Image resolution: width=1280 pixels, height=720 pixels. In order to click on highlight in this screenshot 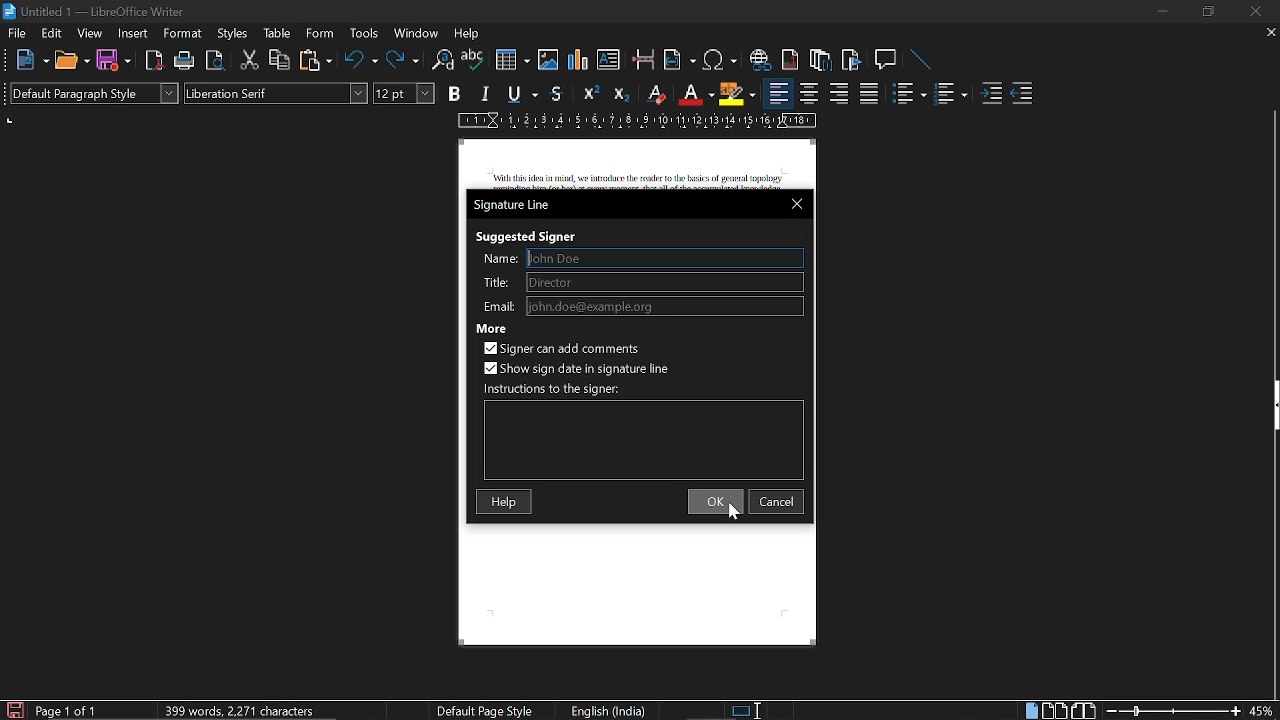, I will do `click(737, 94)`.